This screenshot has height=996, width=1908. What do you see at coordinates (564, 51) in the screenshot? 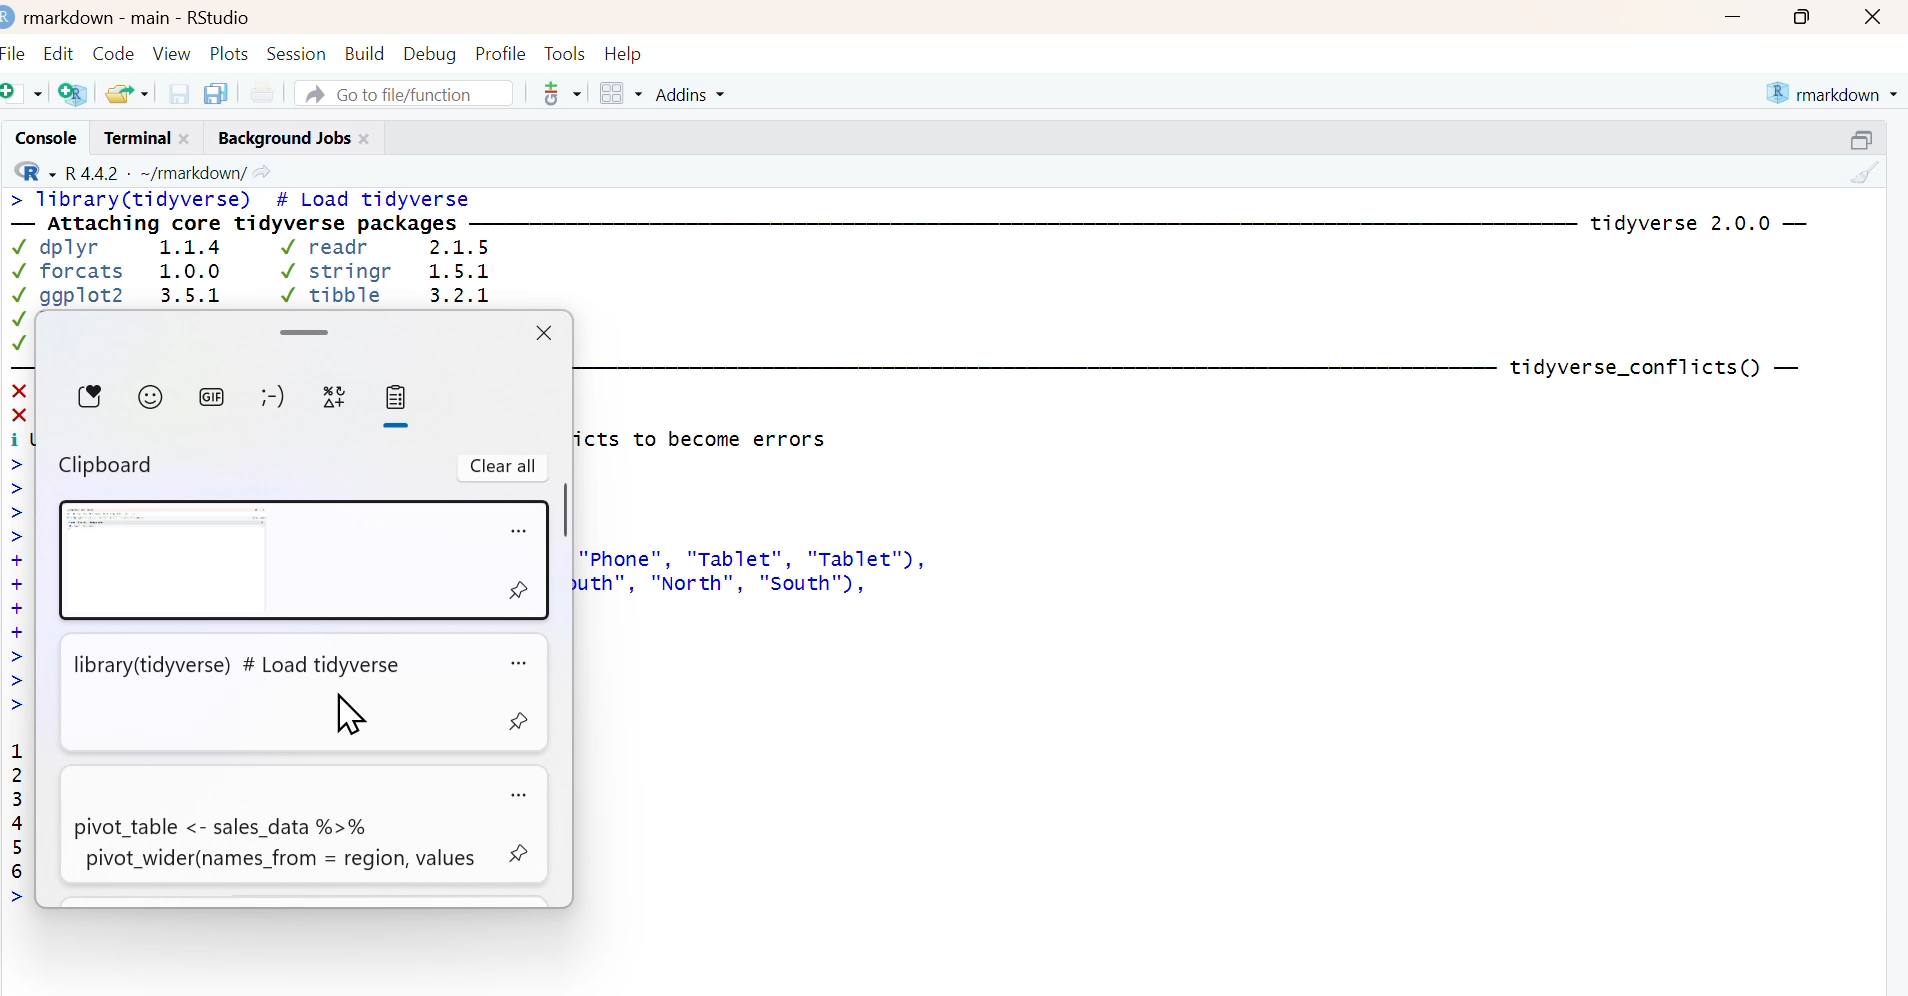
I see `Tools` at bounding box center [564, 51].